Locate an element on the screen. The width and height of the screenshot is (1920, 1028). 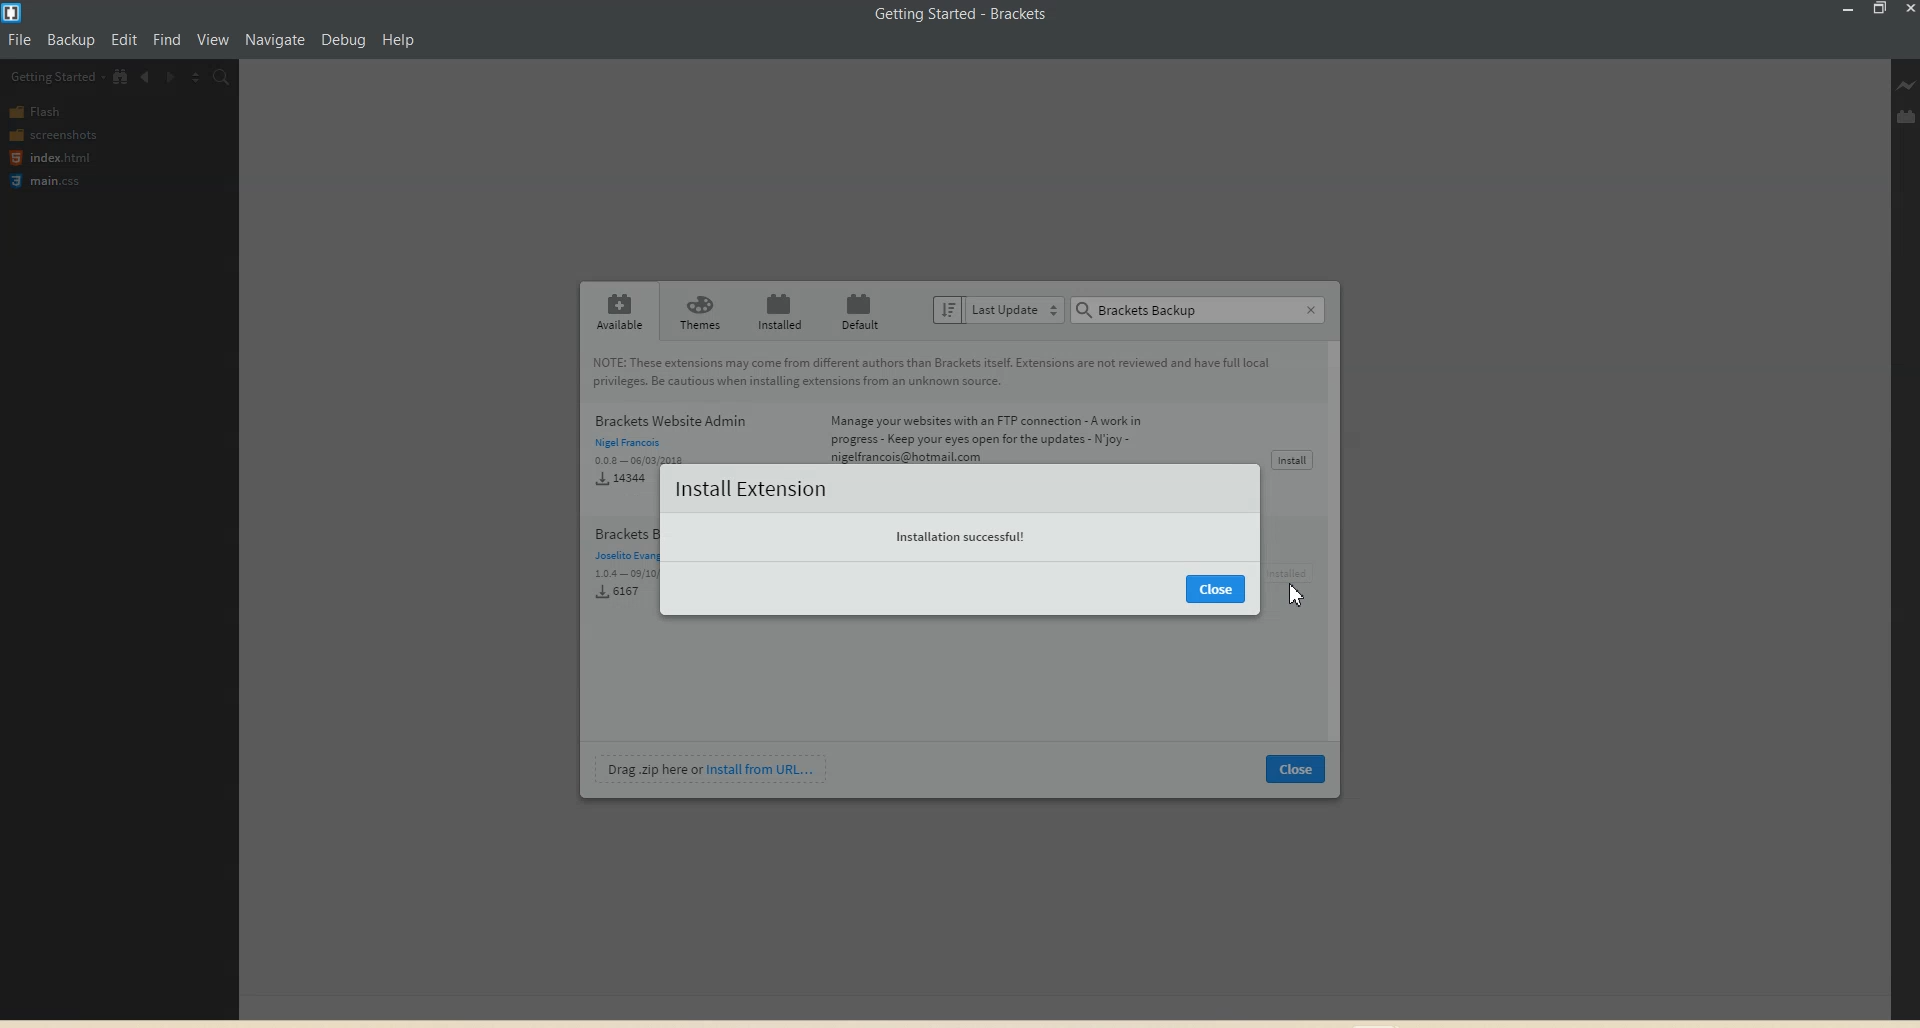
Install is located at coordinates (1293, 459).